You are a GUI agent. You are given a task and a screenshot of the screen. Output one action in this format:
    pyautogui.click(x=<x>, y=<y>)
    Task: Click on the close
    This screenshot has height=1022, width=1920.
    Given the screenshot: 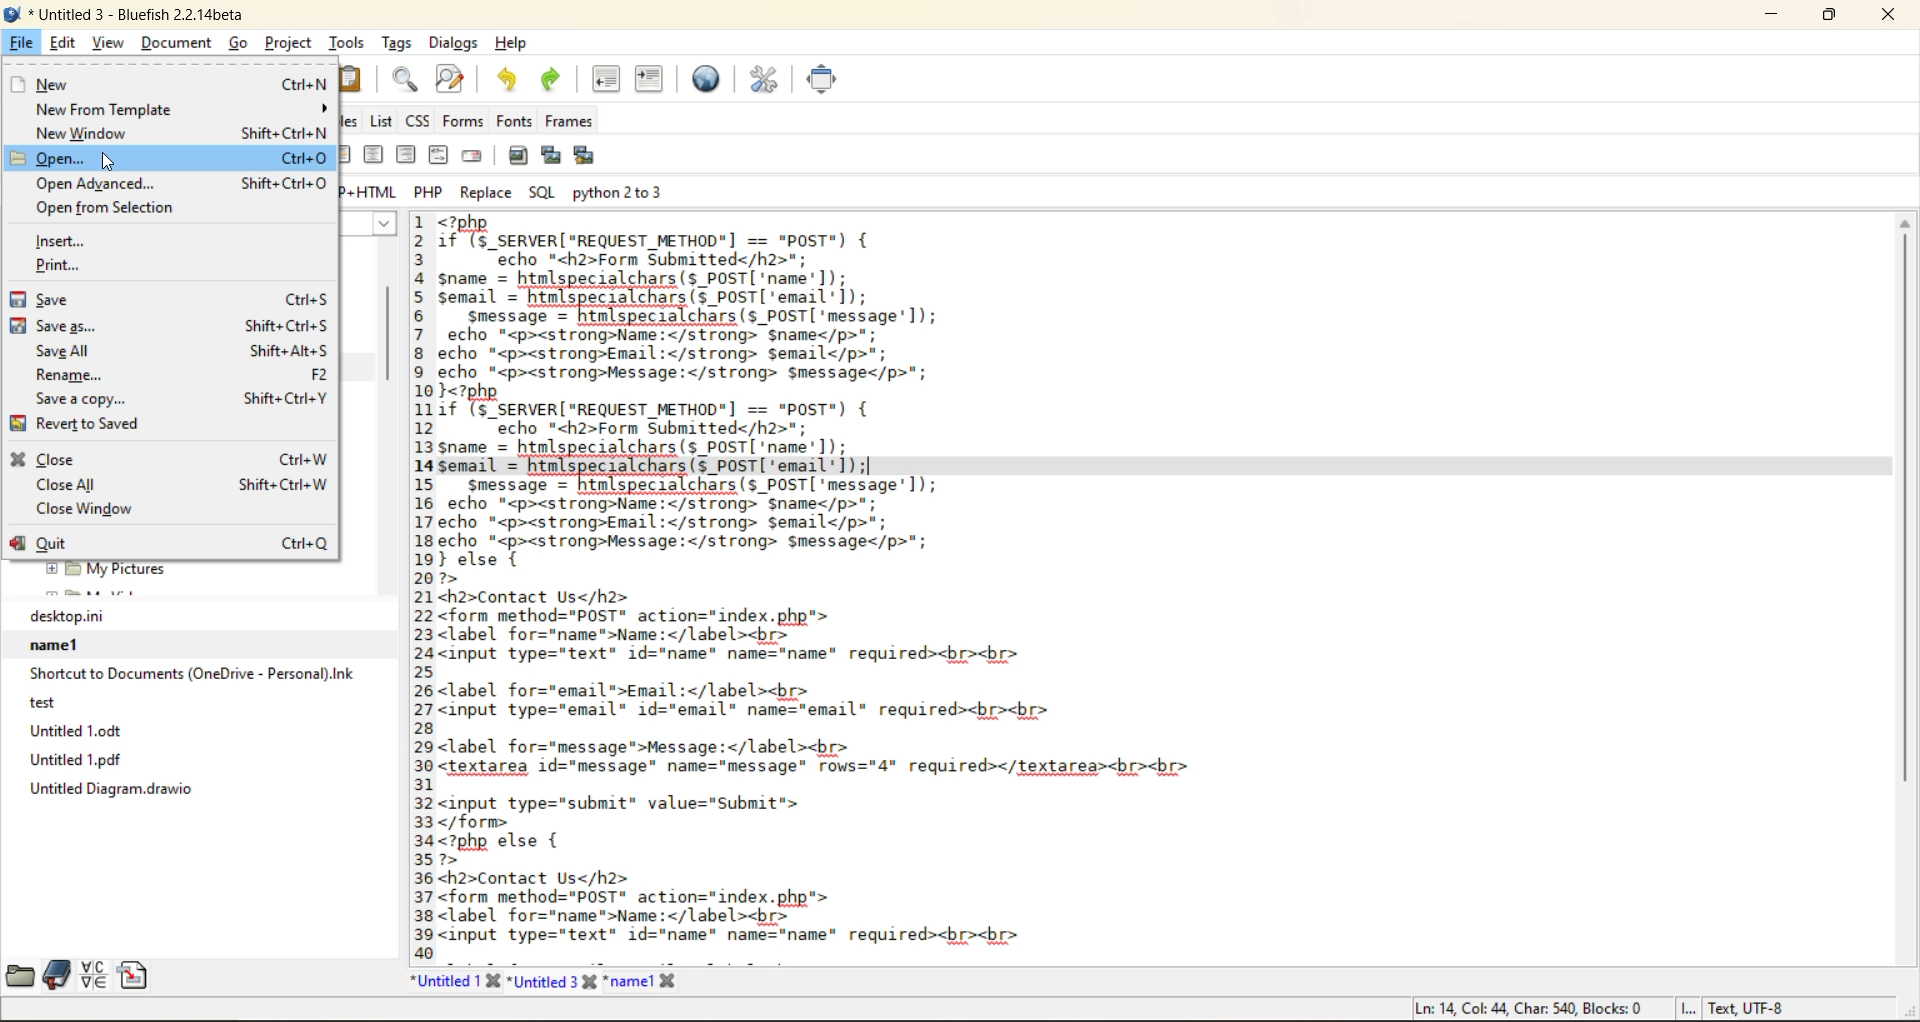 What is the action you would take?
    pyautogui.click(x=1894, y=16)
    